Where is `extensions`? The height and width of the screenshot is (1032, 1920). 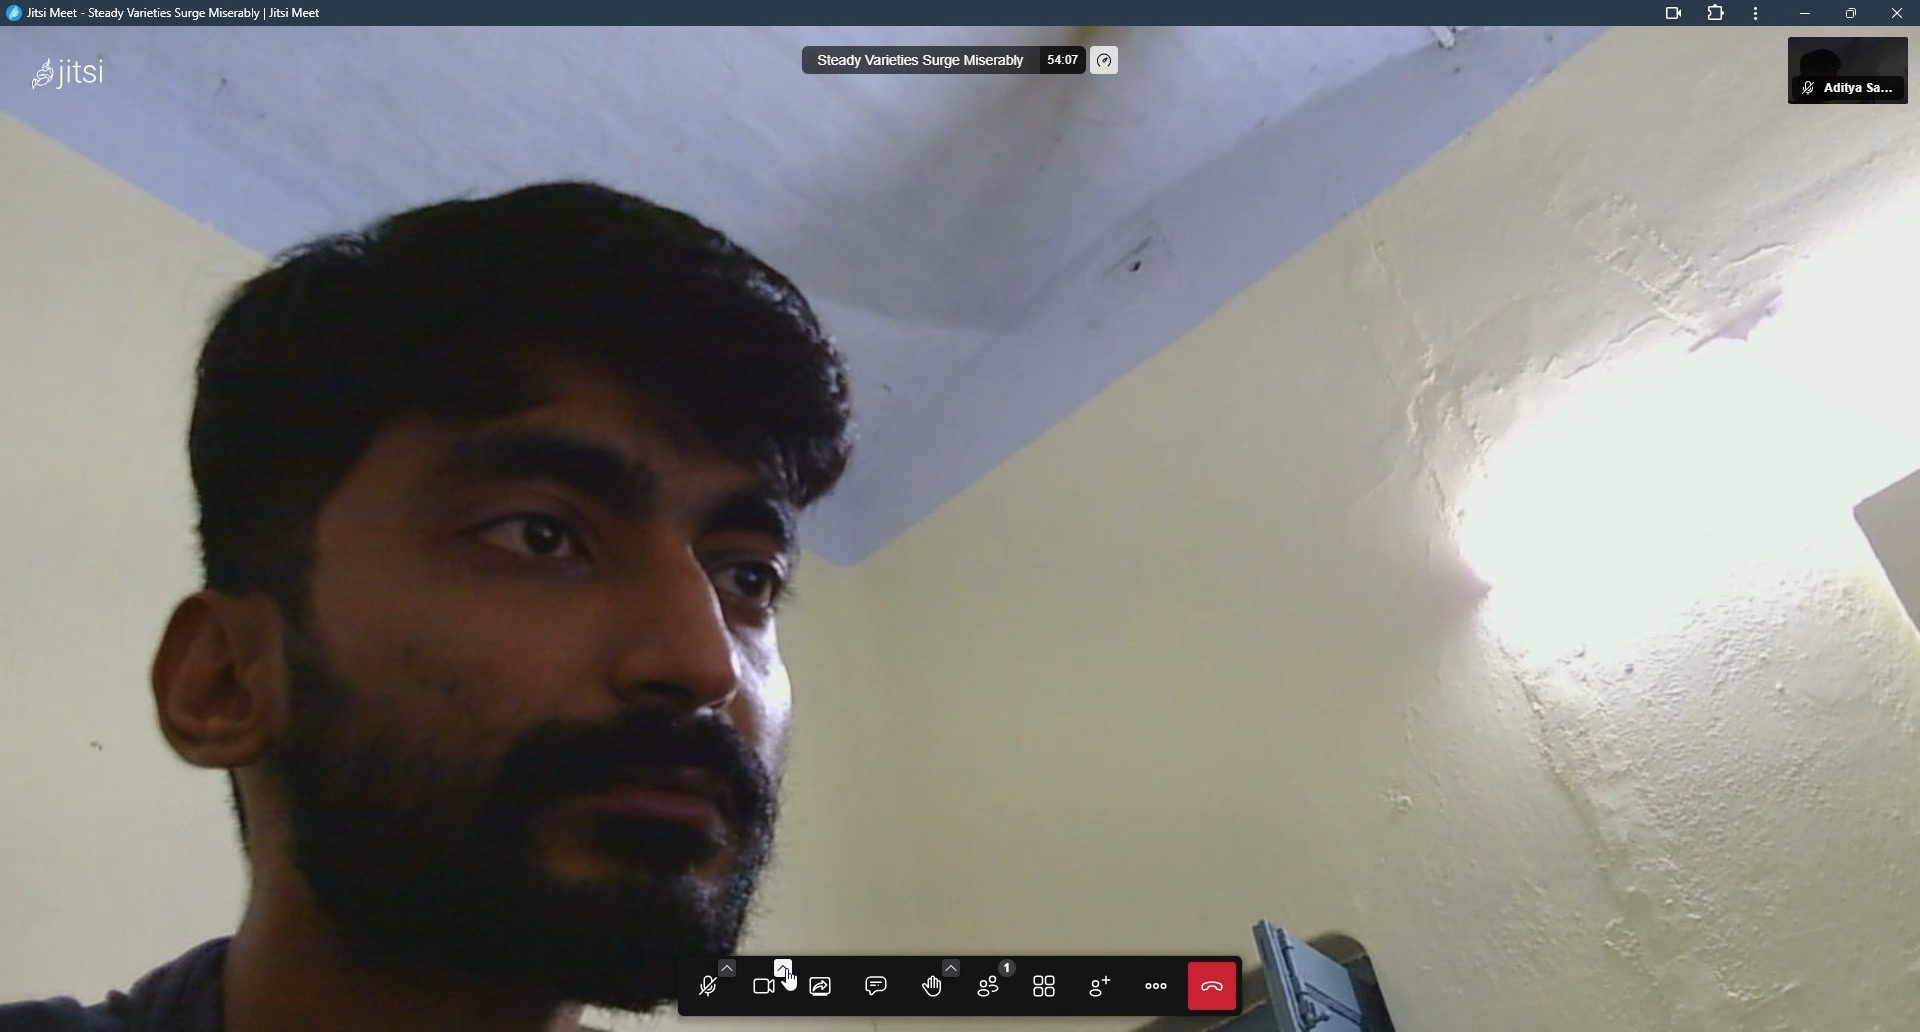
extensions is located at coordinates (1718, 15).